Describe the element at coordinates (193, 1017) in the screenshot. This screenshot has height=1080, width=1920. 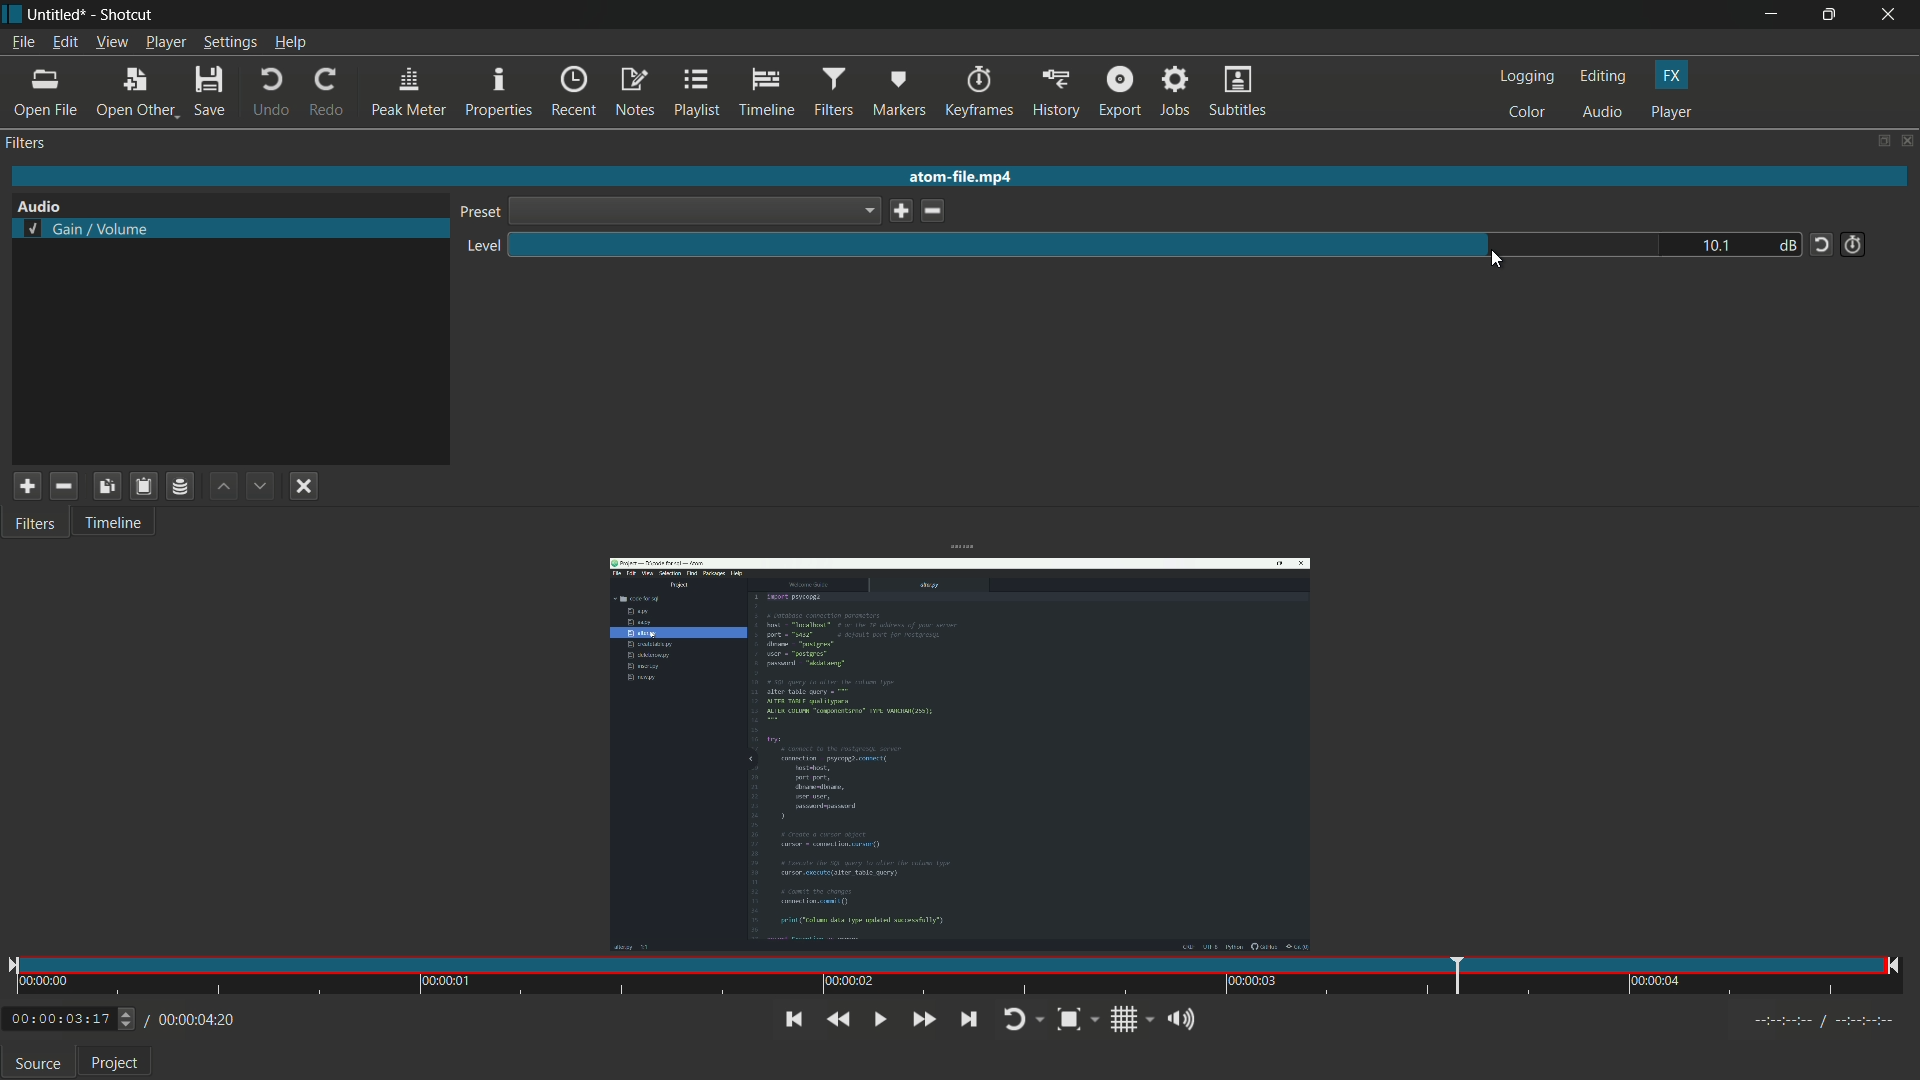
I see `/00:00:04:20(total time)` at that location.